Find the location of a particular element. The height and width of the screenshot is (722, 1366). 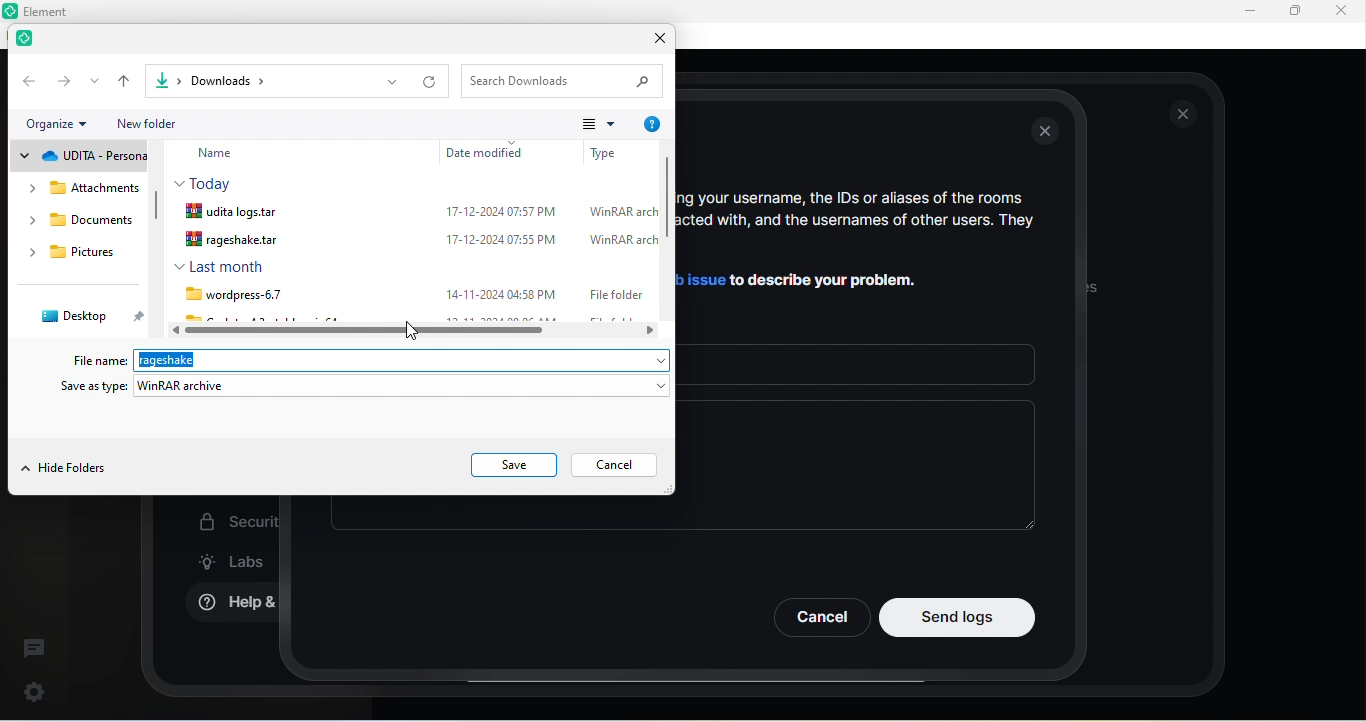

vertical scroll bar is located at coordinates (667, 236).